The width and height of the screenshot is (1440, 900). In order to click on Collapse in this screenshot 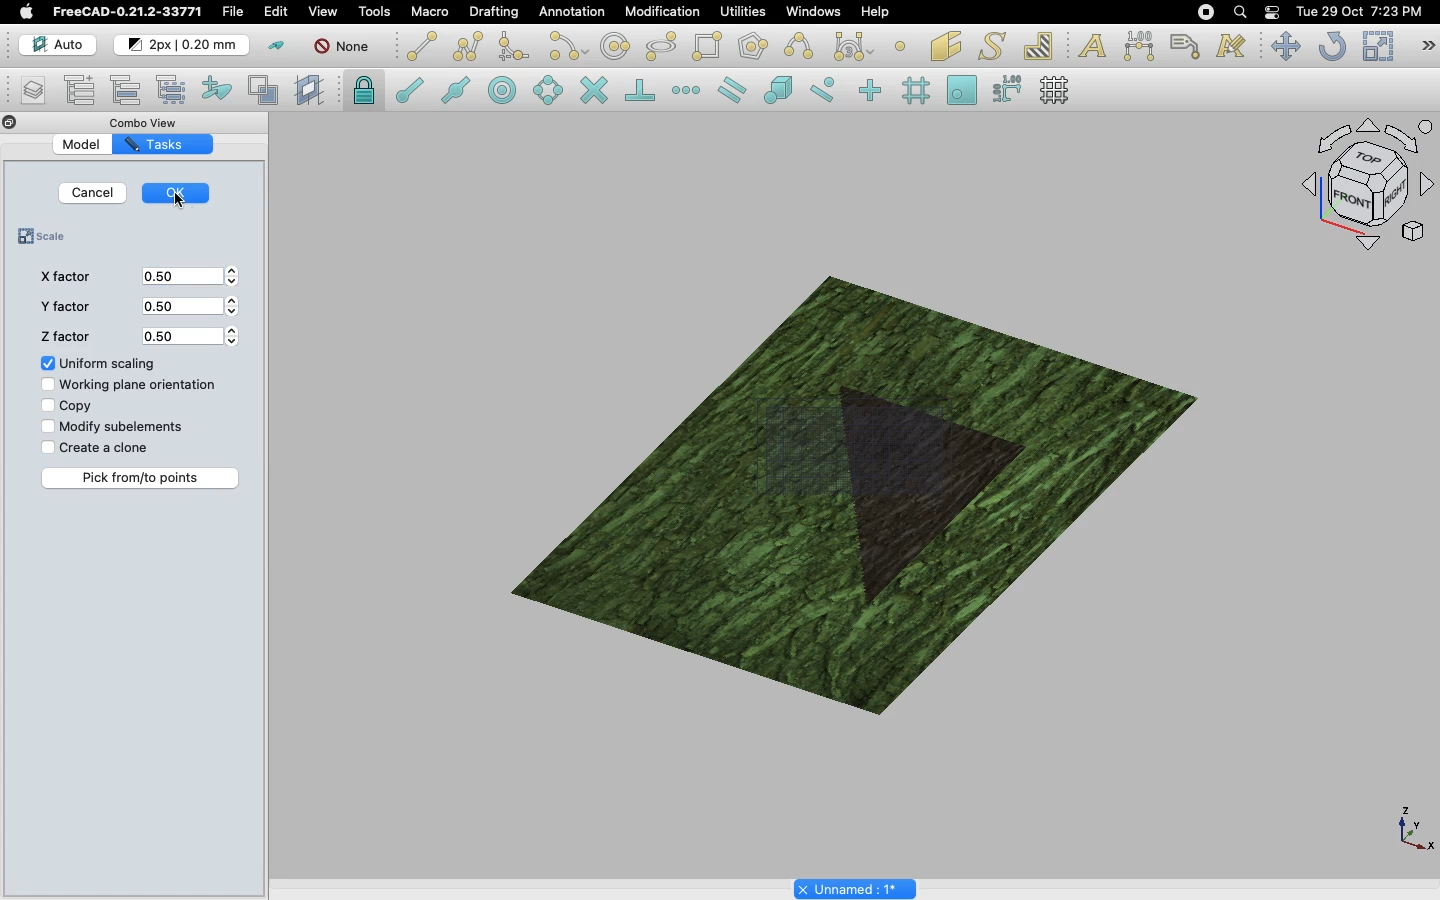, I will do `click(28, 123)`.